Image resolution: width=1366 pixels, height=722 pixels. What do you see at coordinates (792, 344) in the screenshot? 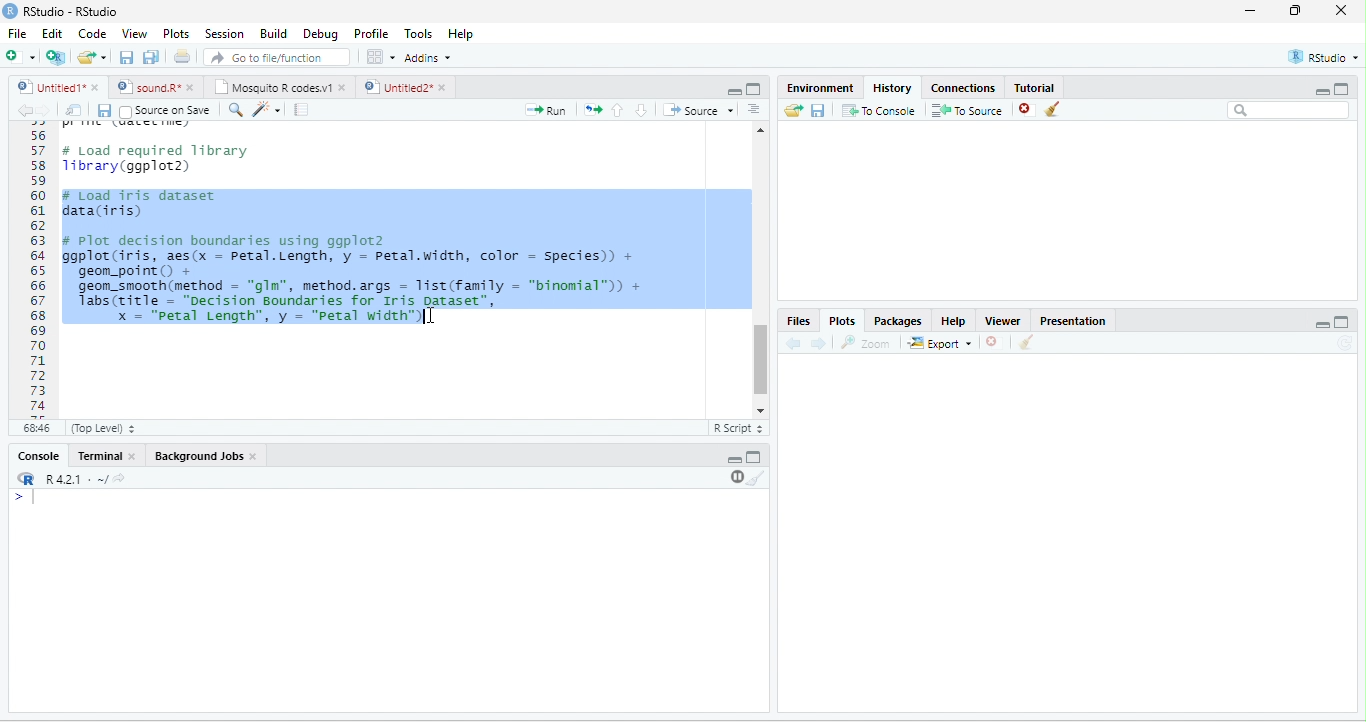
I see `back` at bounding box center [792, 344].